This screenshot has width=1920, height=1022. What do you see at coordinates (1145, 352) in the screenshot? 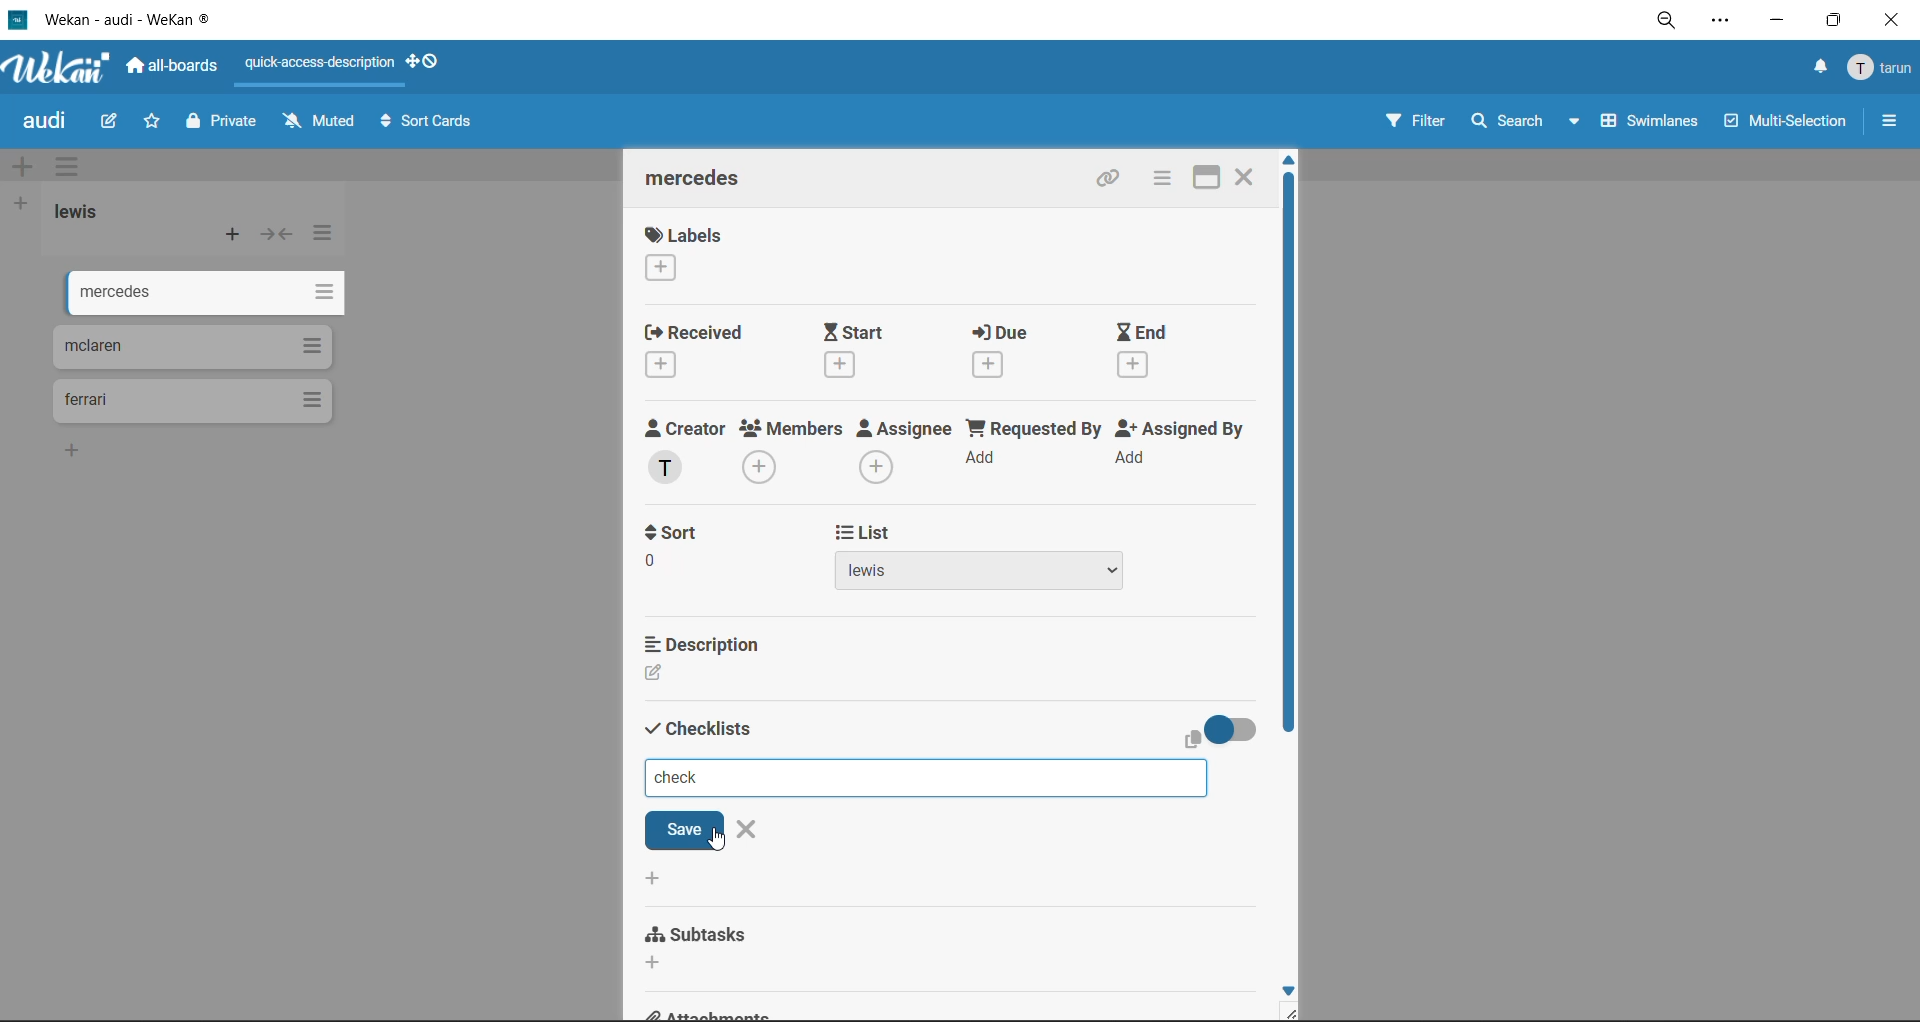
I see `end` at bounding box center [1145, 352].